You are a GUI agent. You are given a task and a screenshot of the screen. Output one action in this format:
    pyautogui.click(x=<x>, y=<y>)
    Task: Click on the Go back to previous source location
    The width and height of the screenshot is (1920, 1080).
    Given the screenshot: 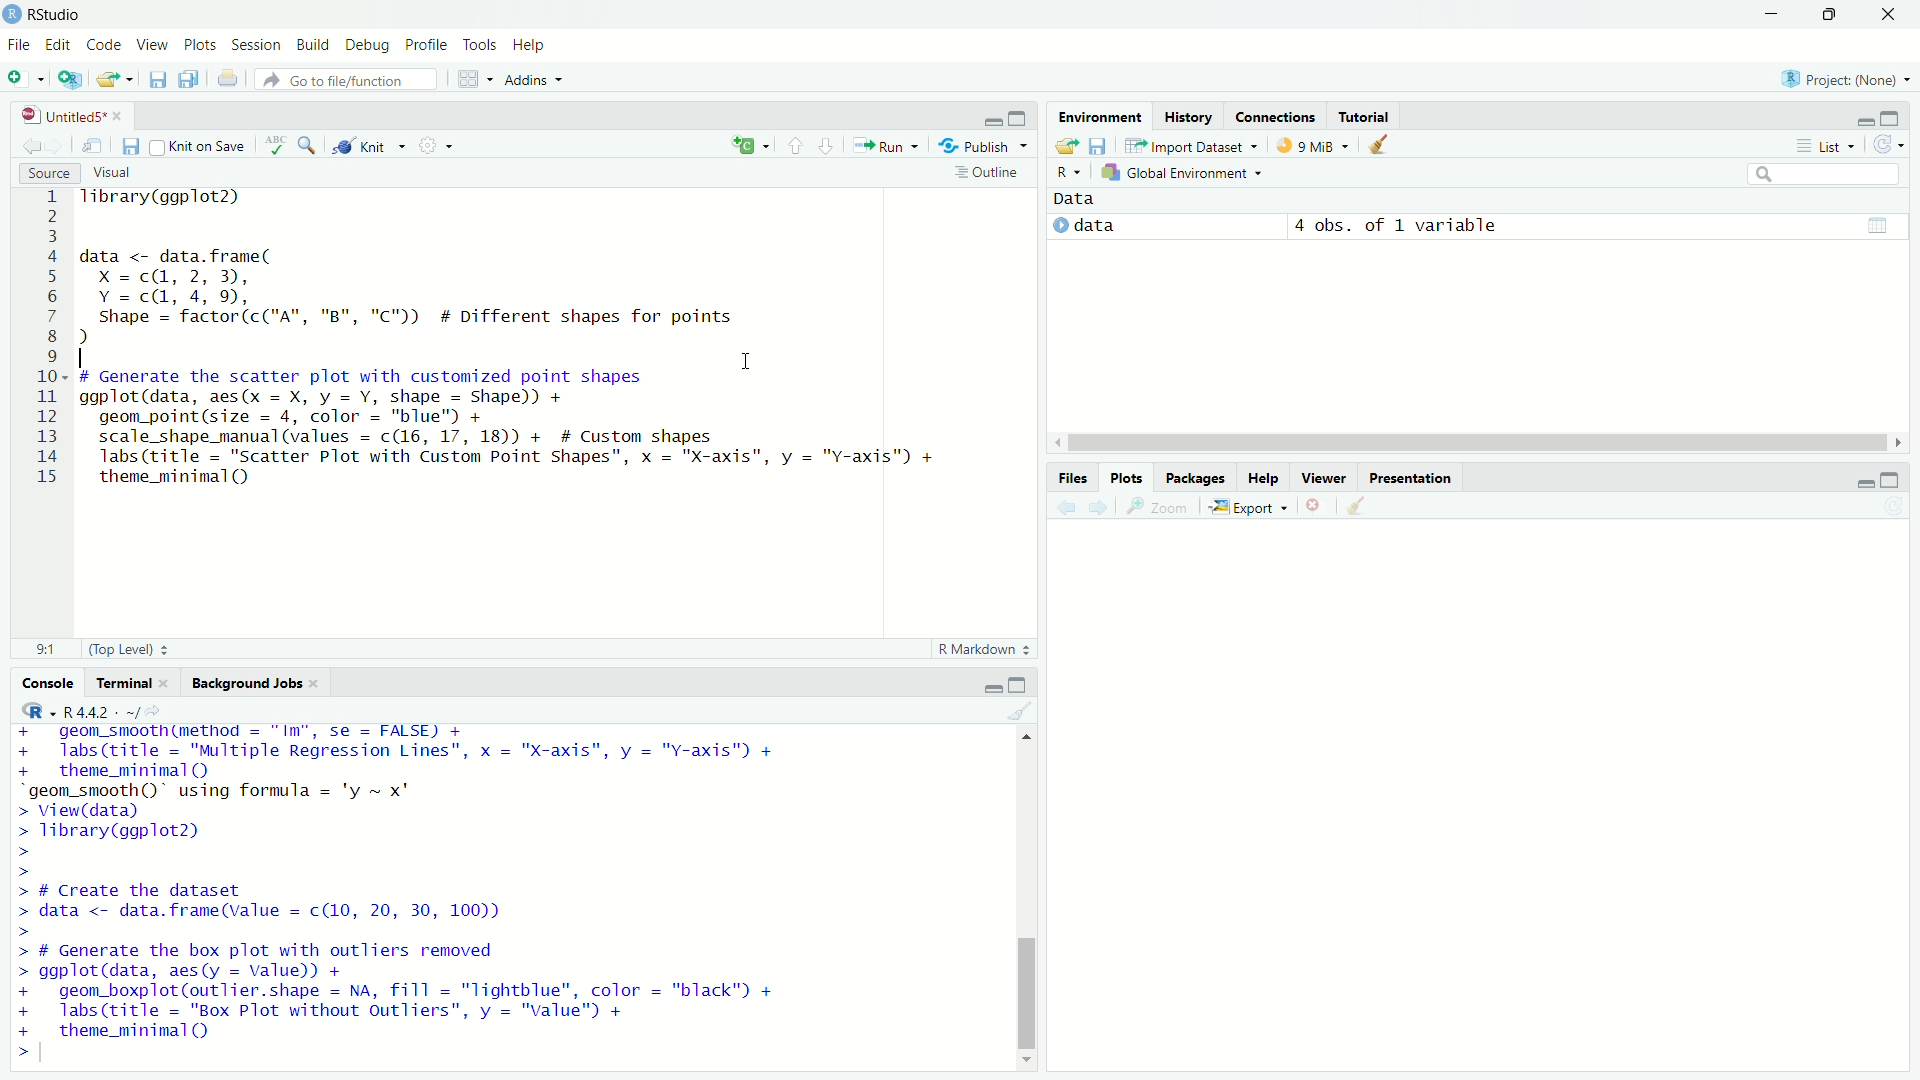 What is the action you would take?
    pyautogui.click(x=30, y=145)
    